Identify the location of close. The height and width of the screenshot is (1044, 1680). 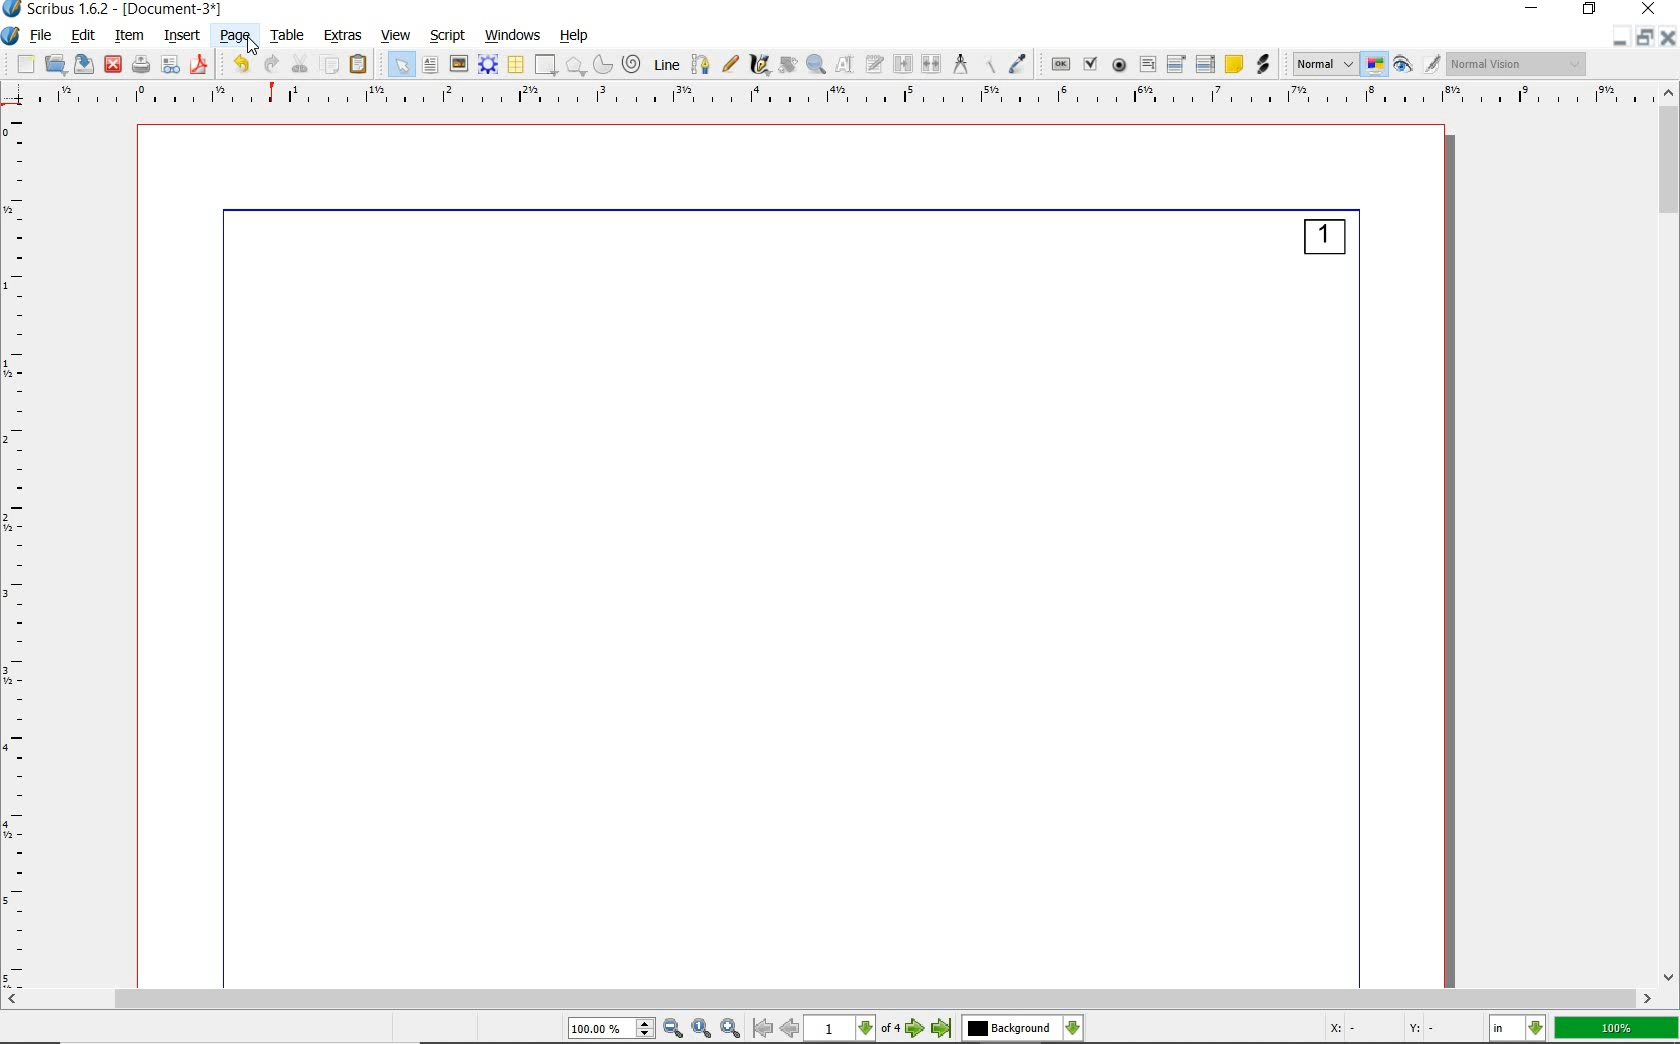
(1648, 10).